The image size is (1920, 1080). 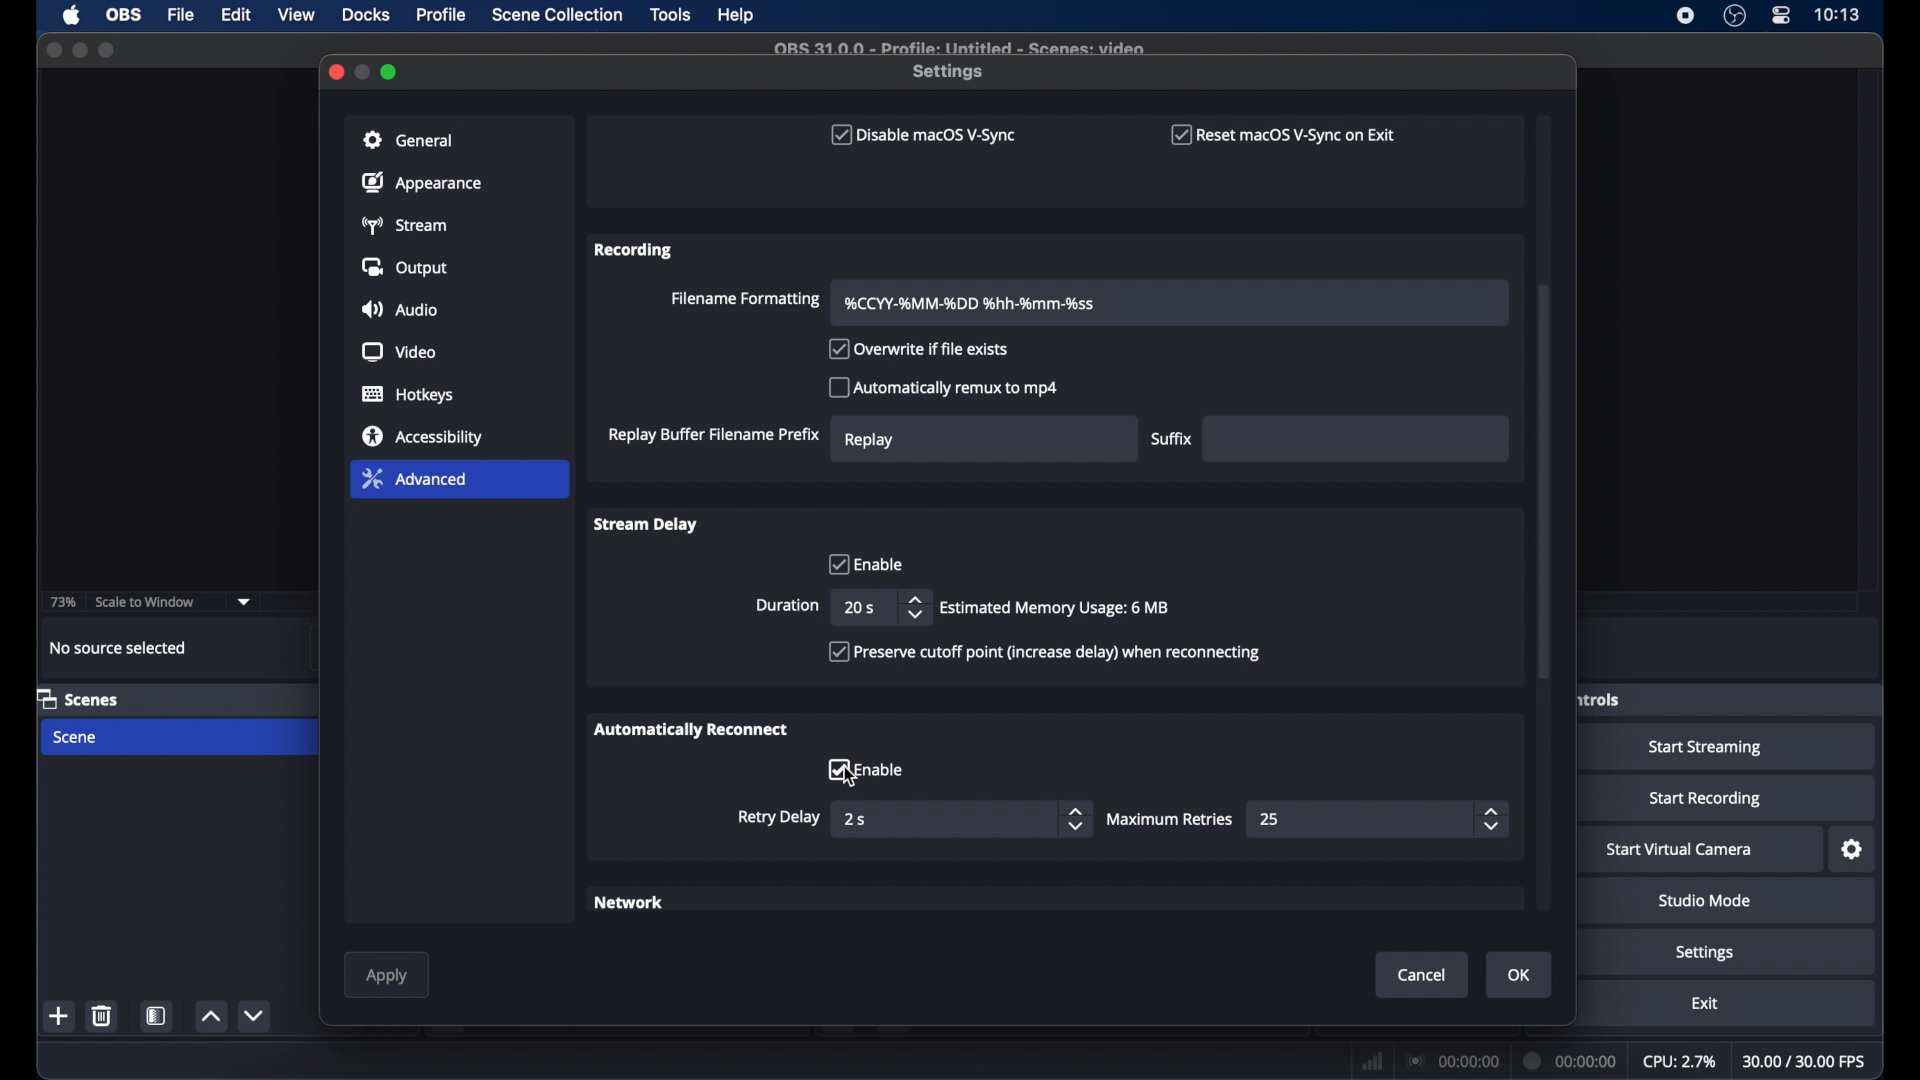 What do you see at coordinates (787, 606) in the screenshot?
I see `duration` at bounding box center [787, 606].